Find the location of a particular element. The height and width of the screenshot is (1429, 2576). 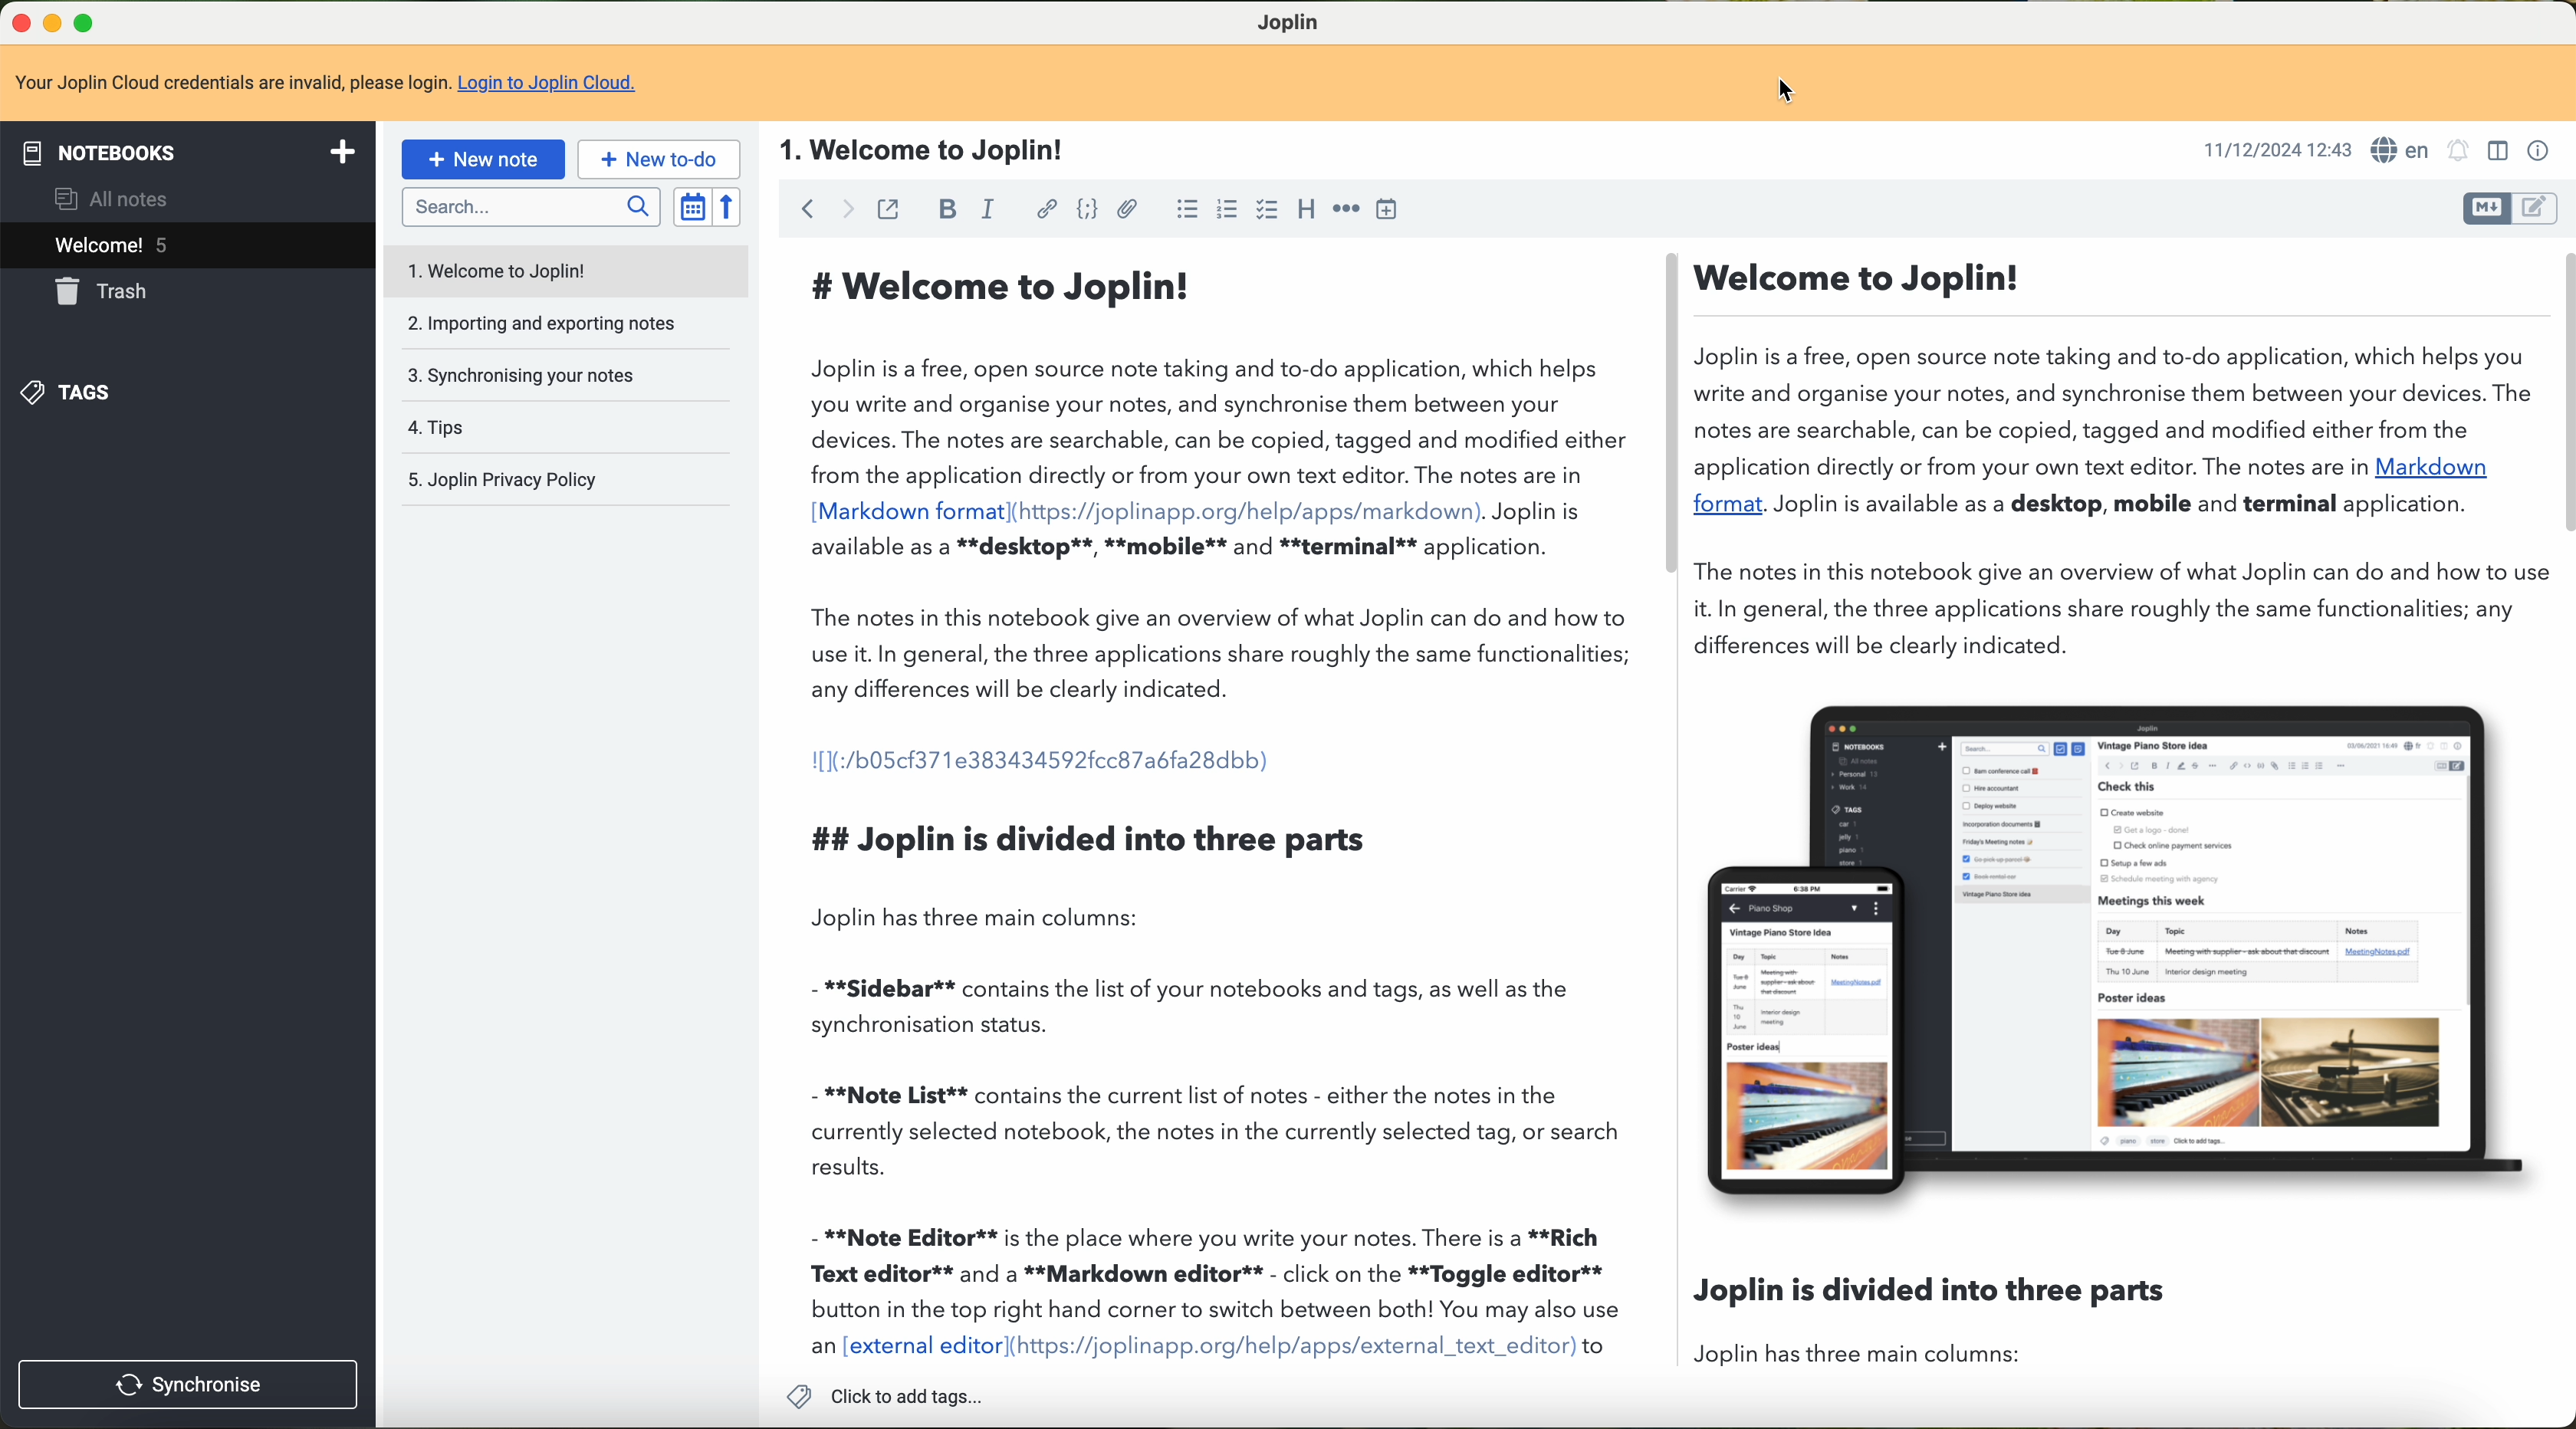

toggle editors is located at coordinates (2489, 212).